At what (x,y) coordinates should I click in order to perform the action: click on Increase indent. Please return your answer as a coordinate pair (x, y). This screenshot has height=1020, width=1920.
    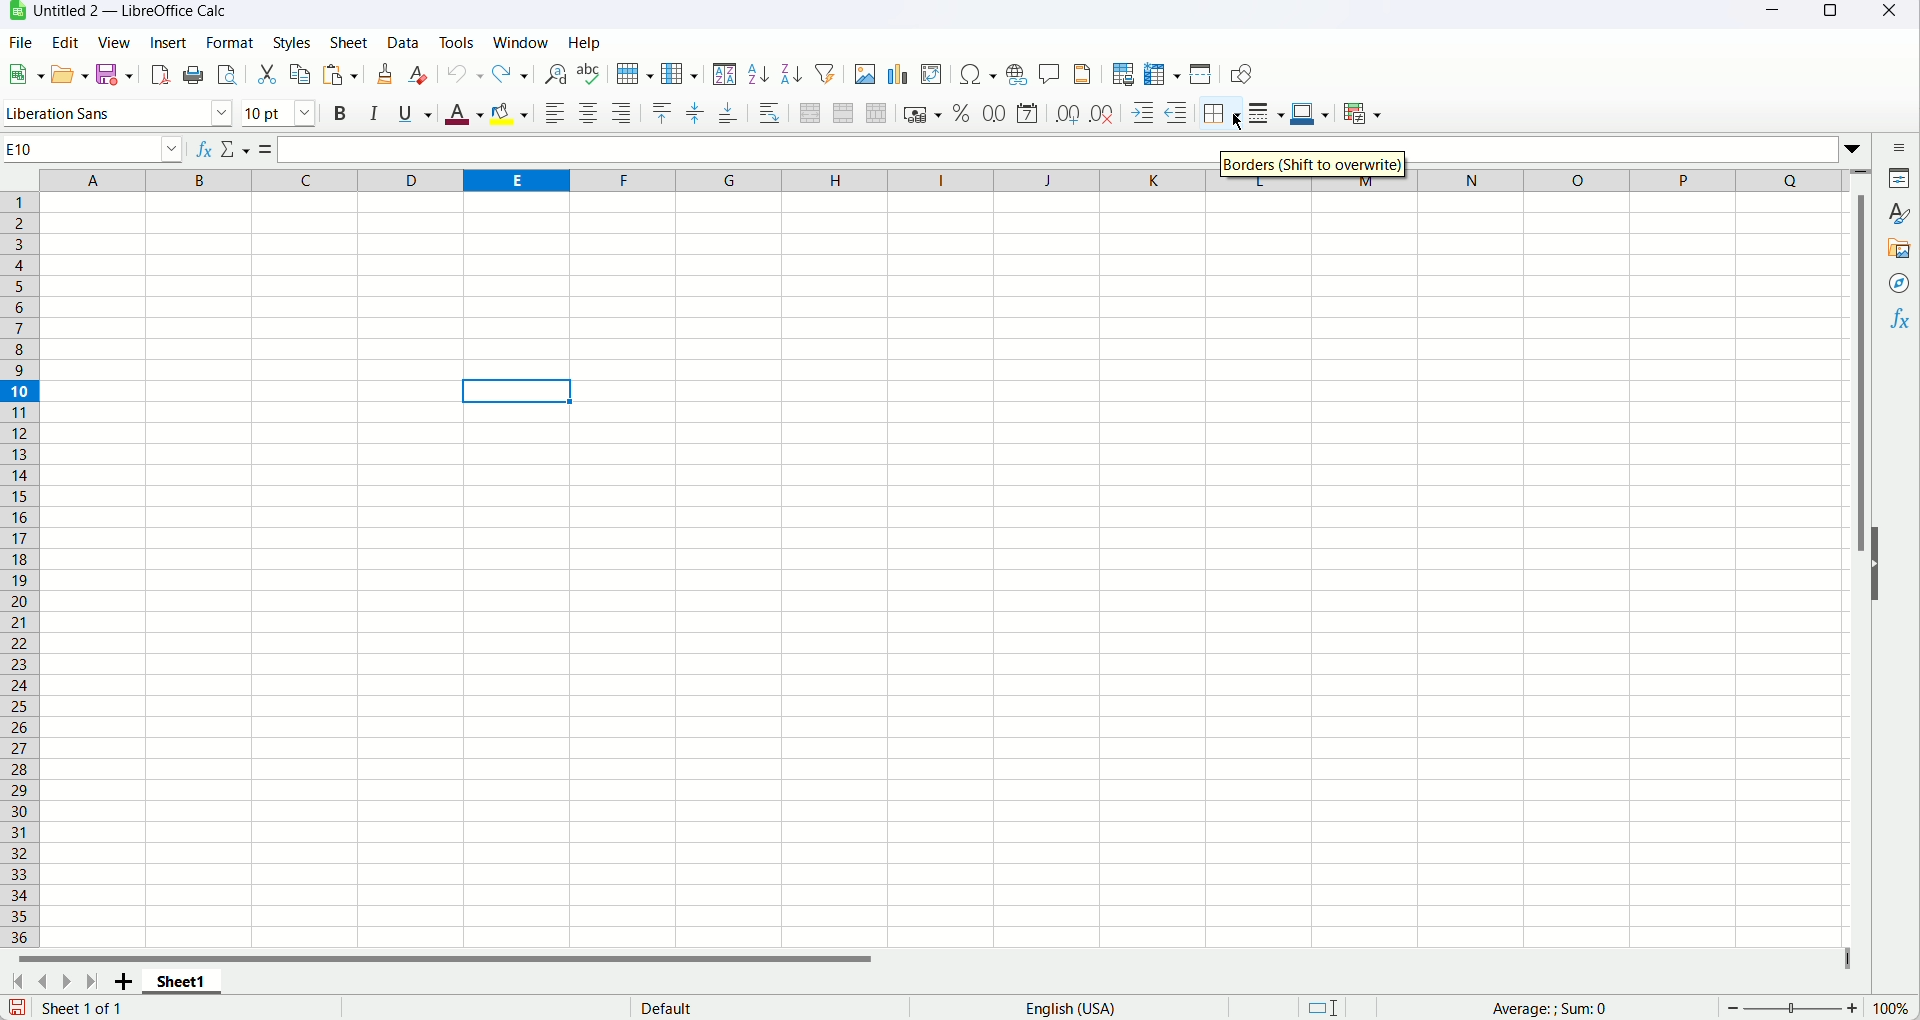
    Looking at the image, I should click on (1139, 113).